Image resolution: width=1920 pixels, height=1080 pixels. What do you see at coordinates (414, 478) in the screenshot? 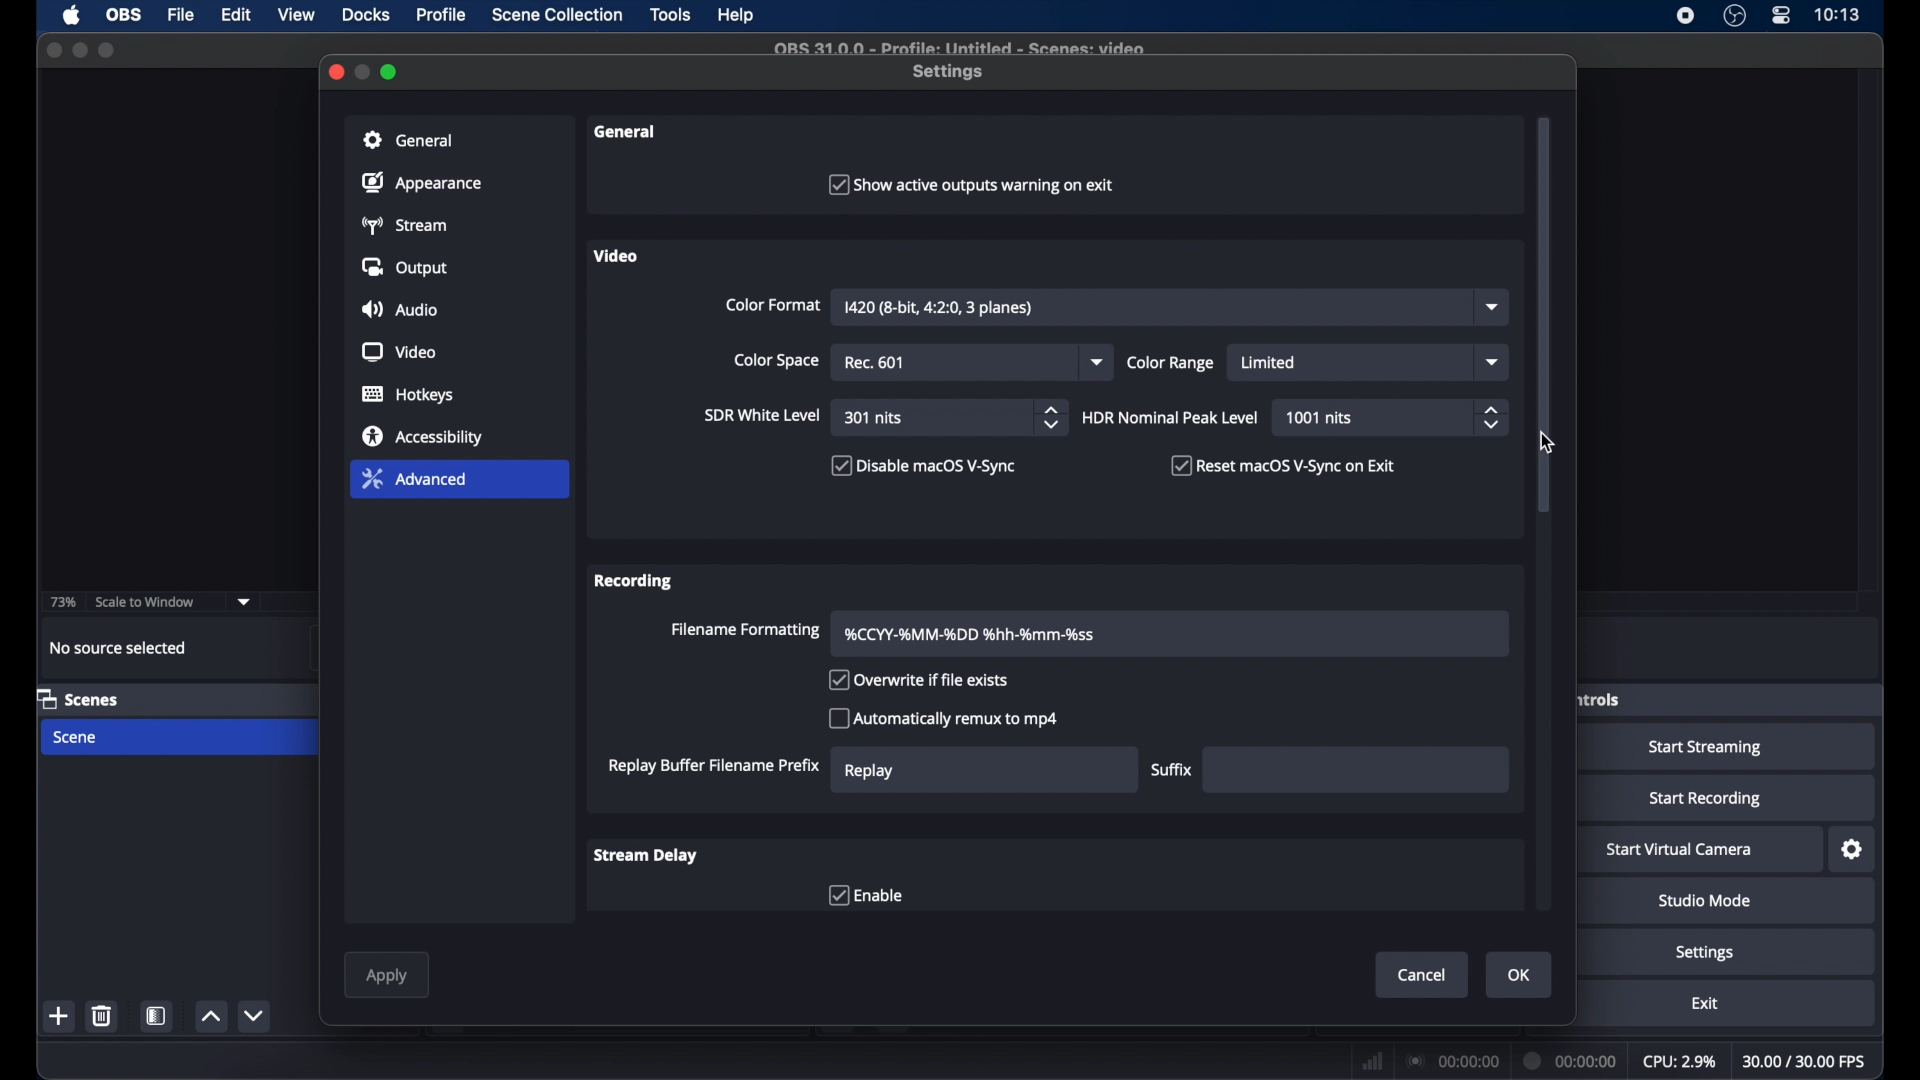
I see `advanced ` at bounding box center [414, 478].